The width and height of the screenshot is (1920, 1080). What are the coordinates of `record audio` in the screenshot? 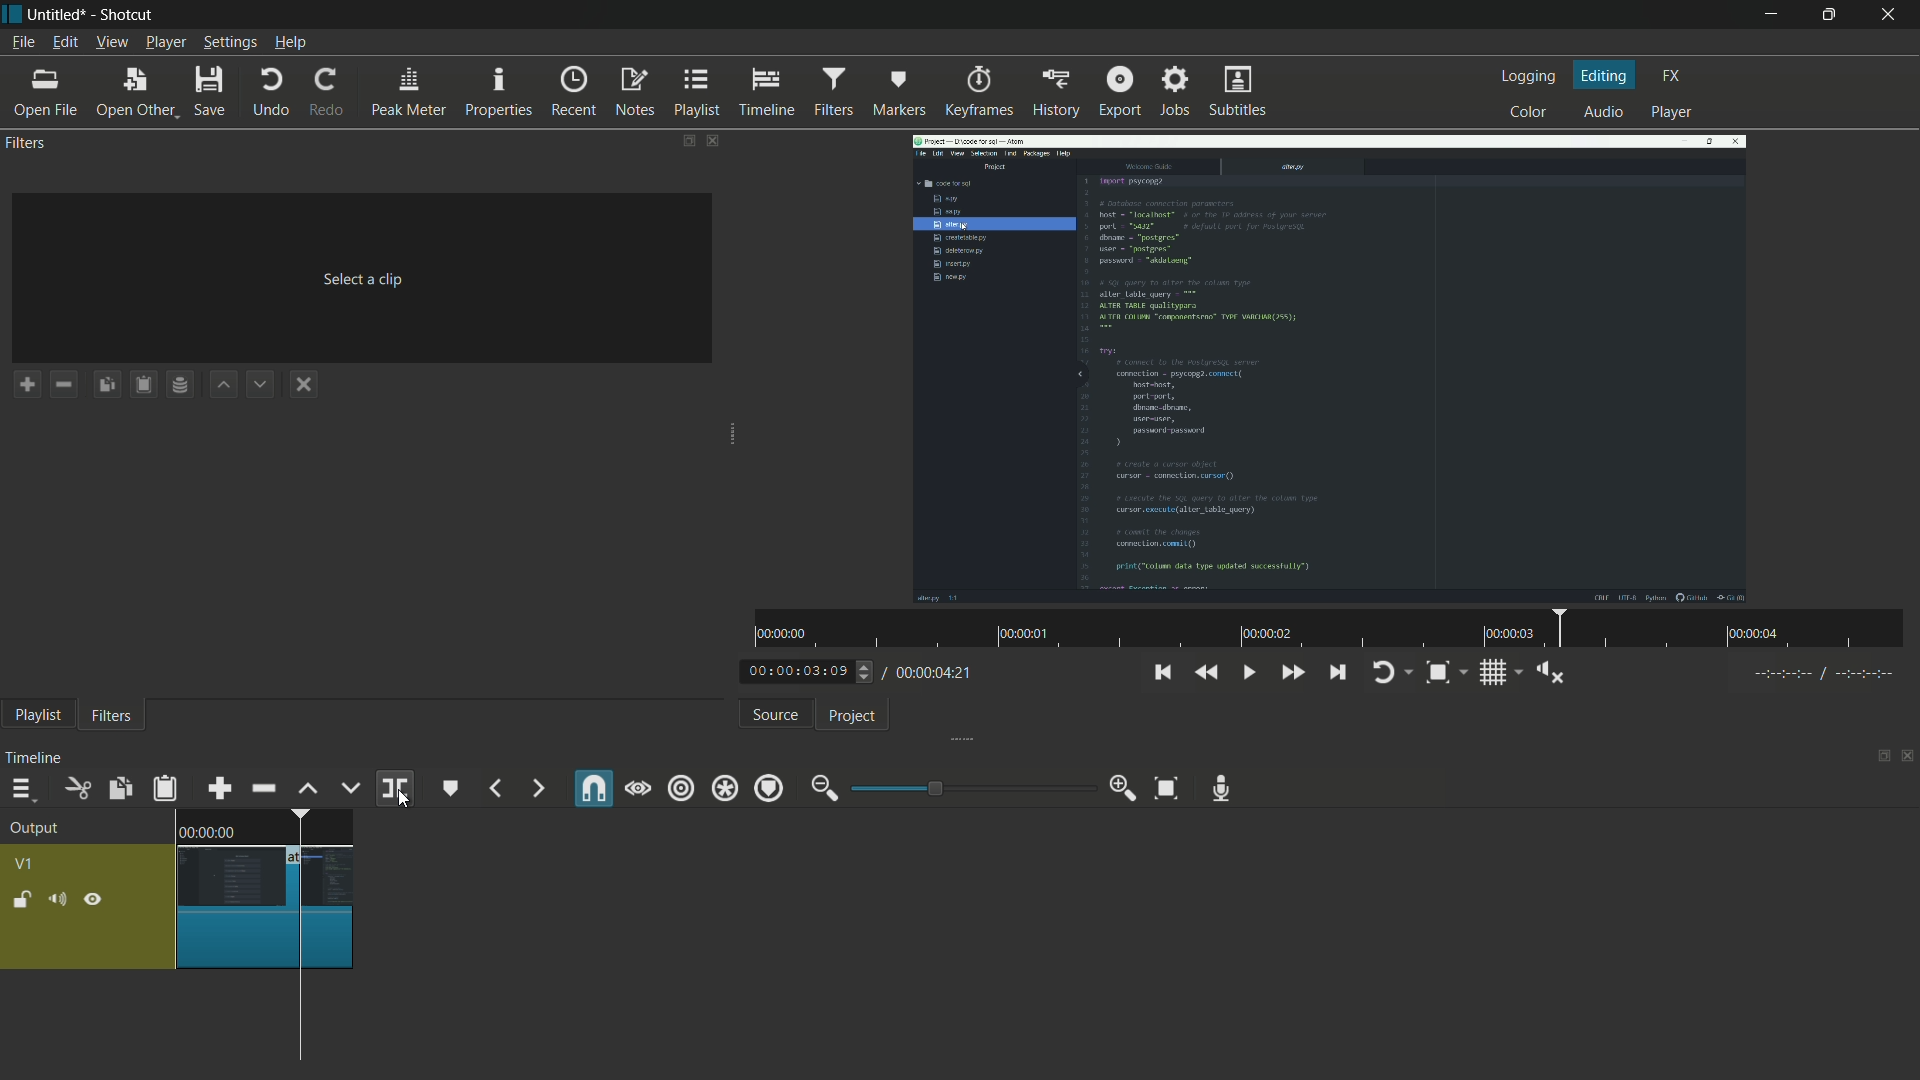 It's located at (1220, 788).